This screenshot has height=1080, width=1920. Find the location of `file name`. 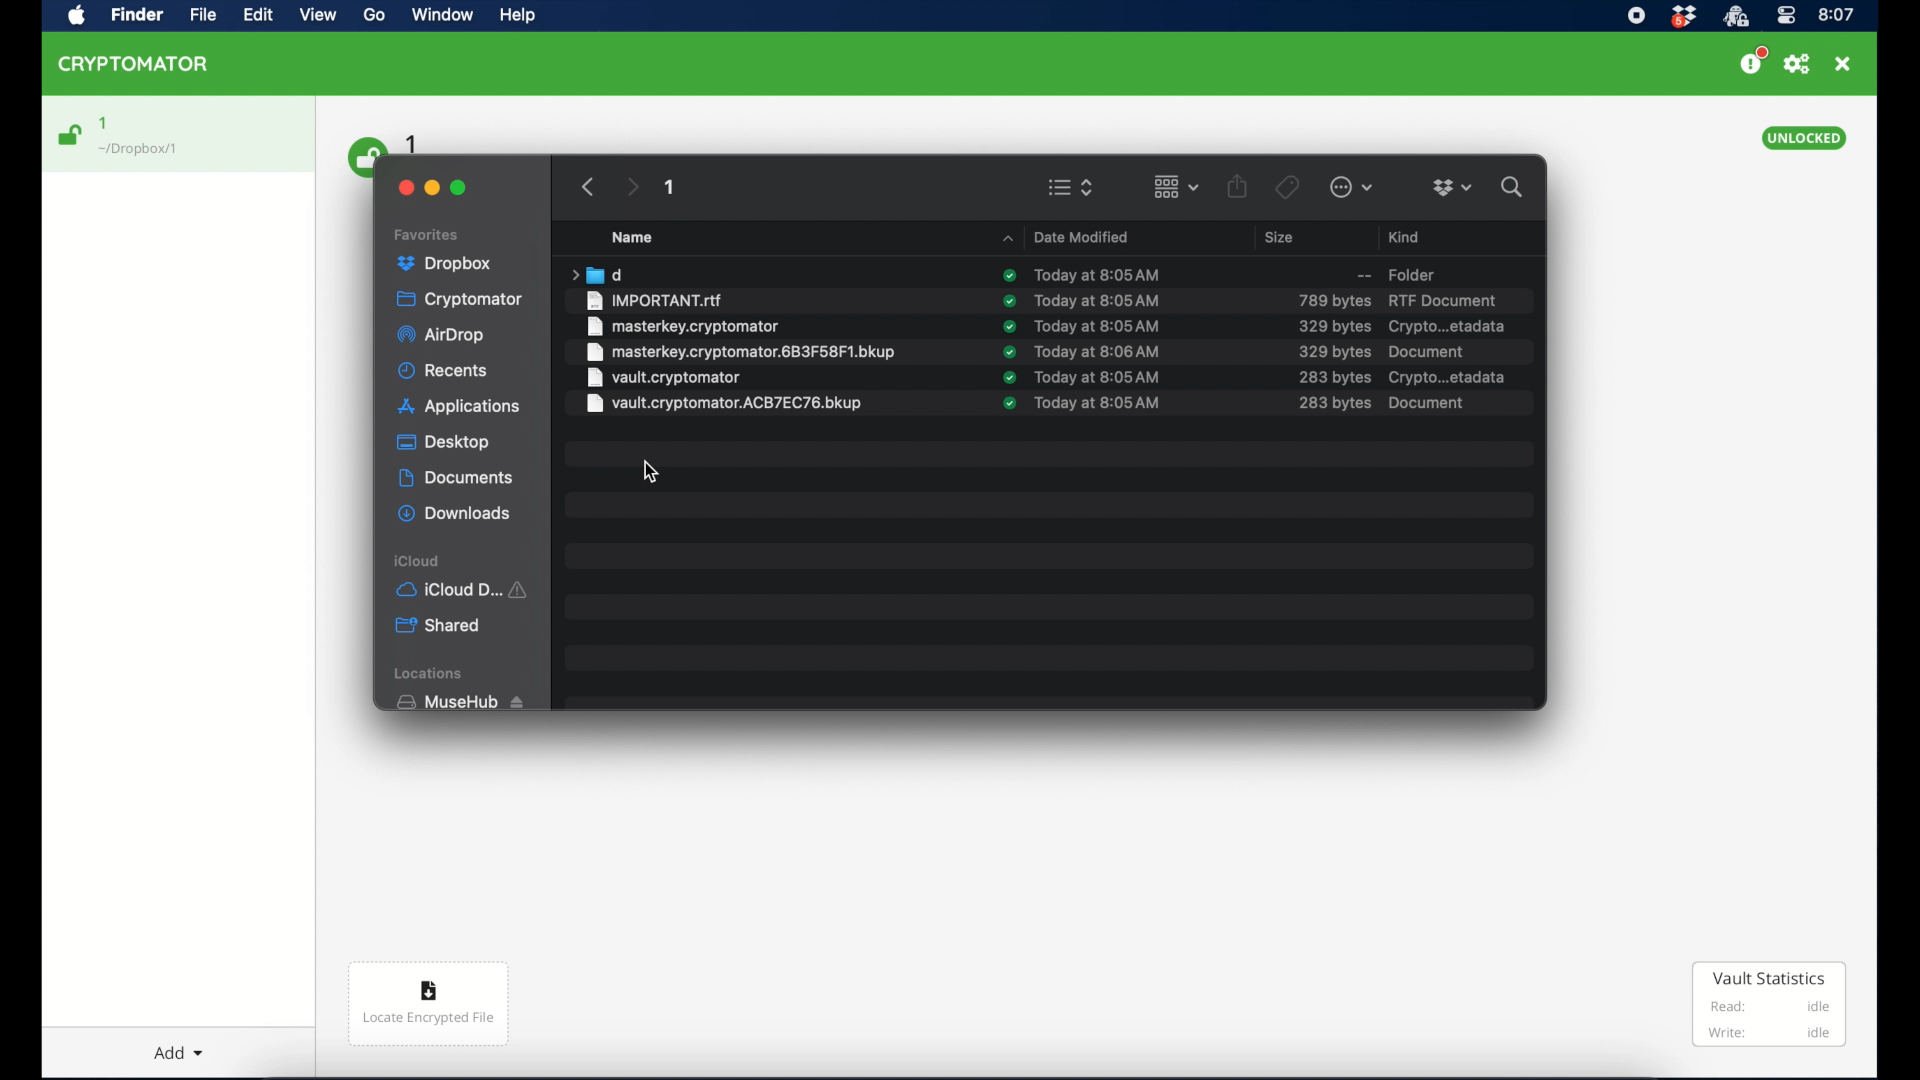

file name is located at coordinates (656, 300).